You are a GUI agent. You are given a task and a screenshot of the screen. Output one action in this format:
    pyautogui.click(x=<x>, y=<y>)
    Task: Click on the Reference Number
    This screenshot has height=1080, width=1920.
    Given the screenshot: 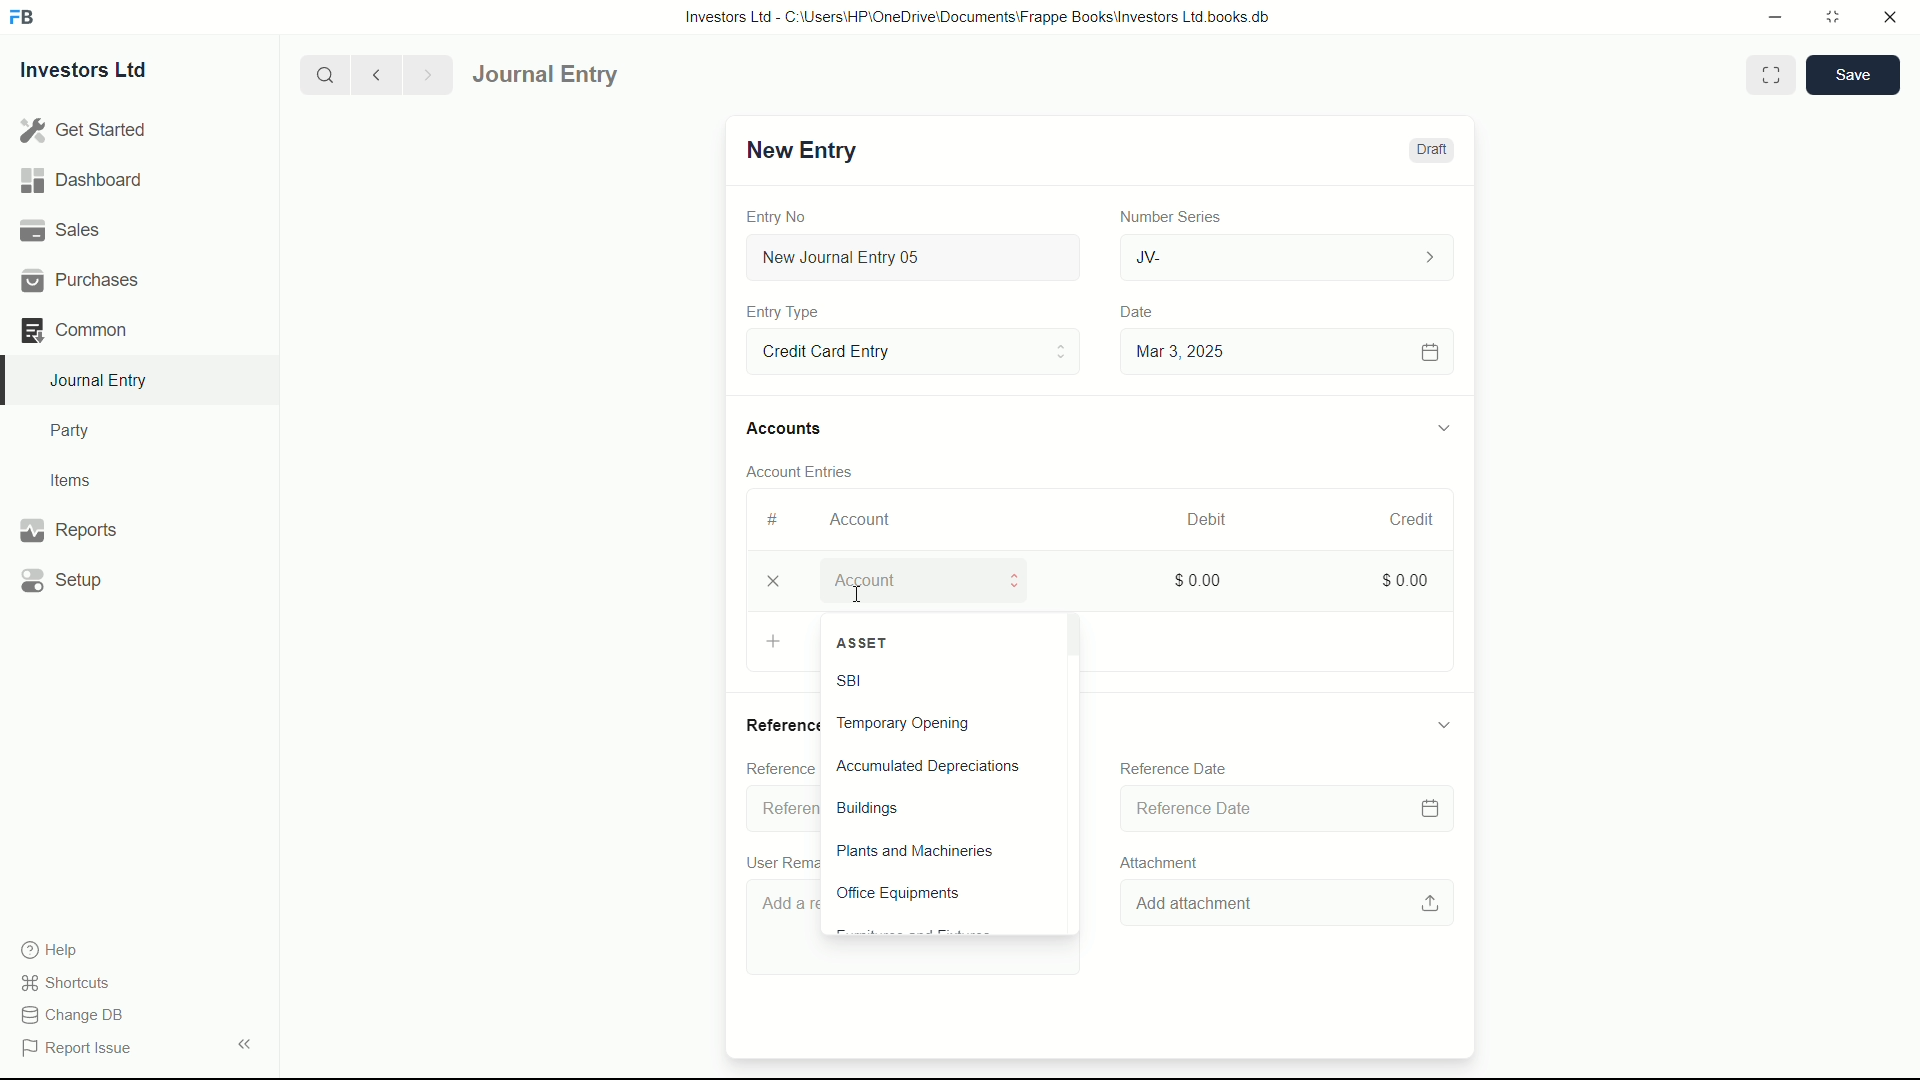 What is the action you would take?
    pyautogui.click(x=779, y=809)
    